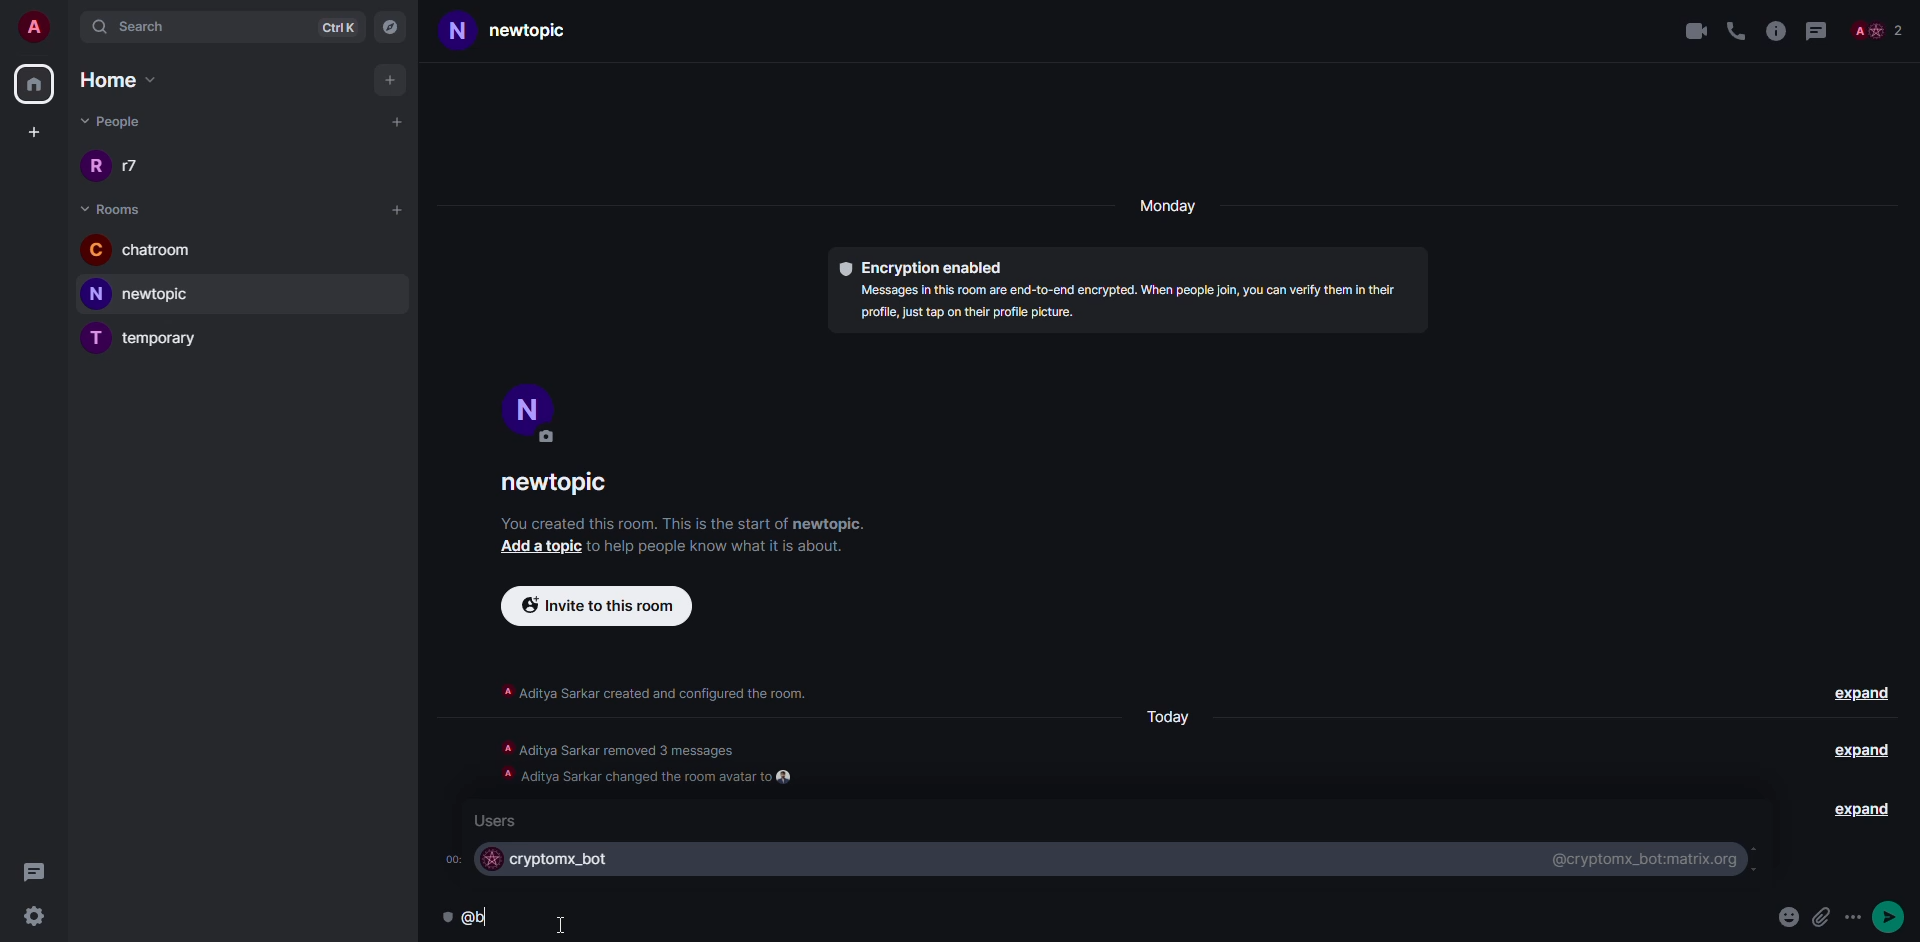 This screenshot has height=942, width=1920. I want to click on video call, so click(1693, 30).